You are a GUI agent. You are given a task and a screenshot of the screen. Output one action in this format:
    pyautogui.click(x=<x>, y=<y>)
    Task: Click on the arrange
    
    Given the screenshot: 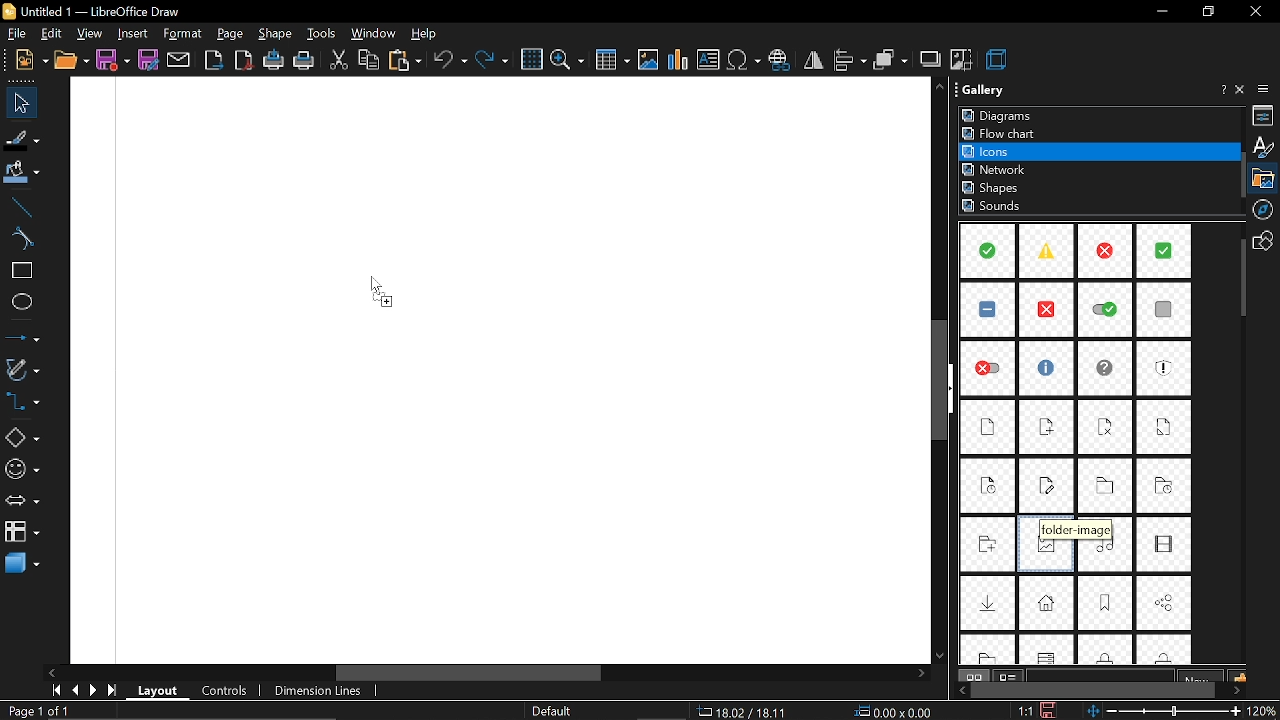 What is the action you would take?
    pyautogui.click(x=890, y=61)
    